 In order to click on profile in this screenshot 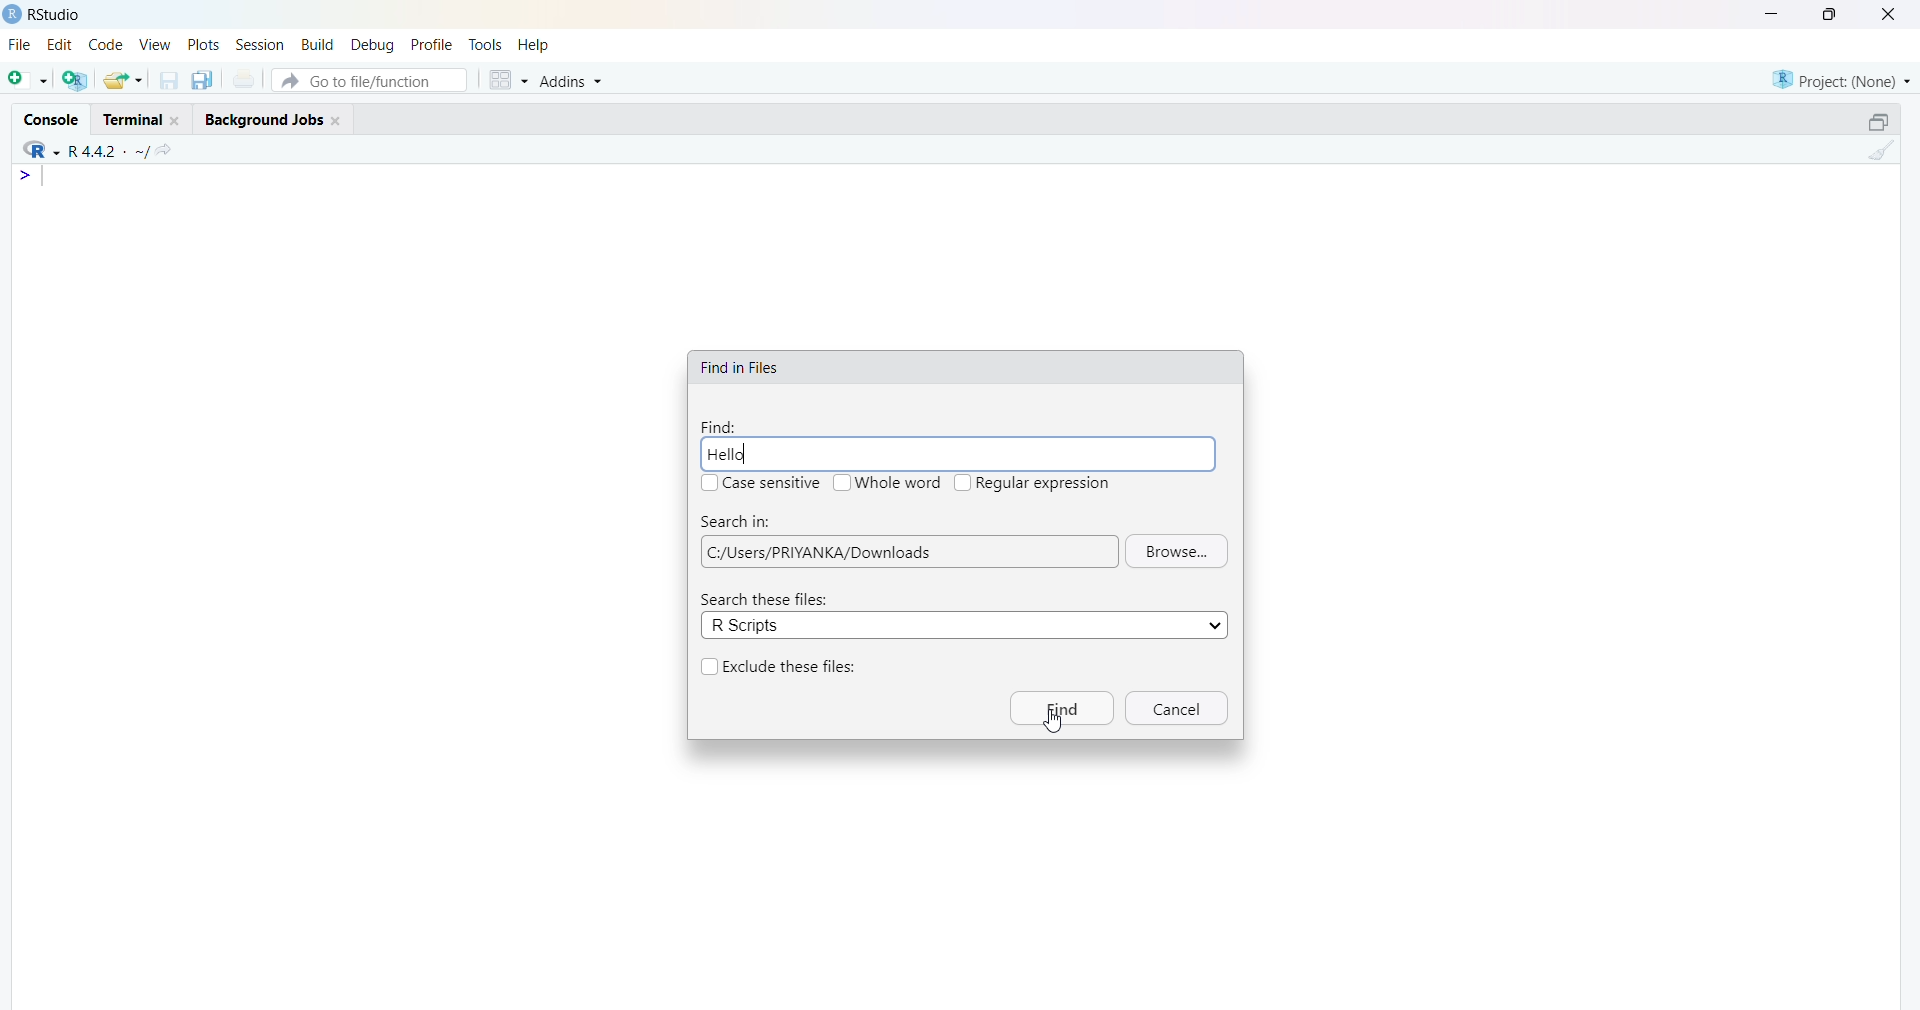, I will do `click(435, 45)`.